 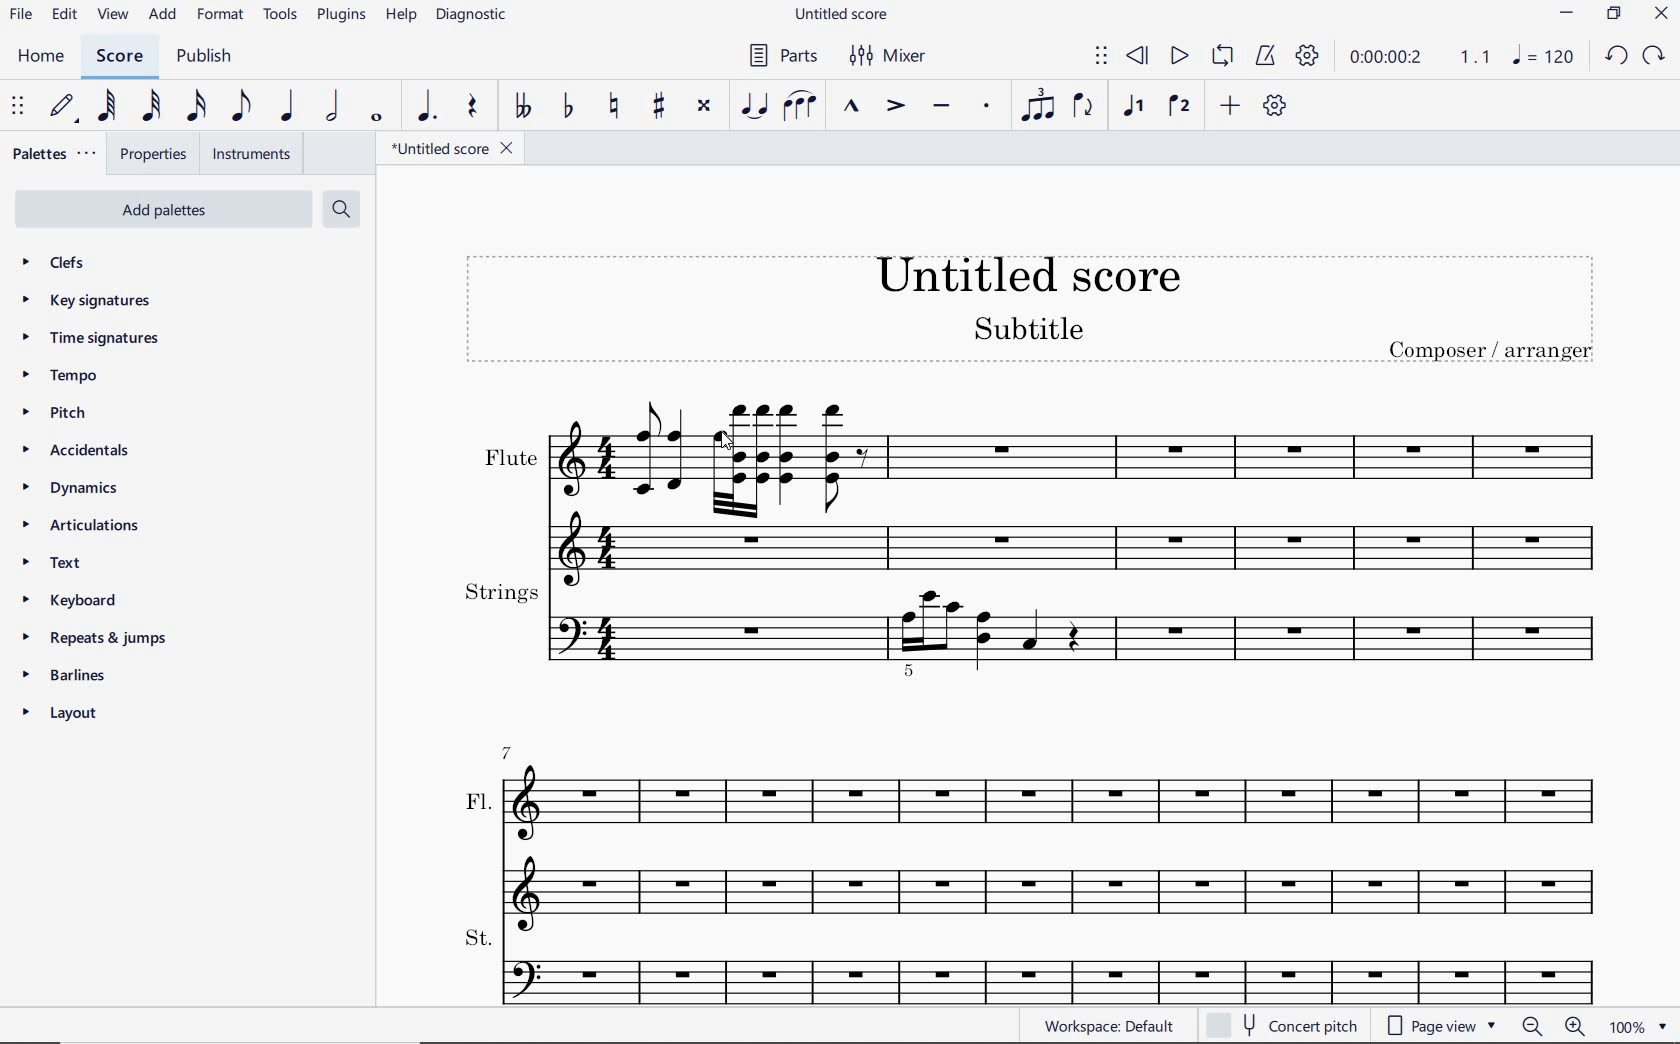 I want to click on DIAGNOSTIC, so click(x=470, y=14).